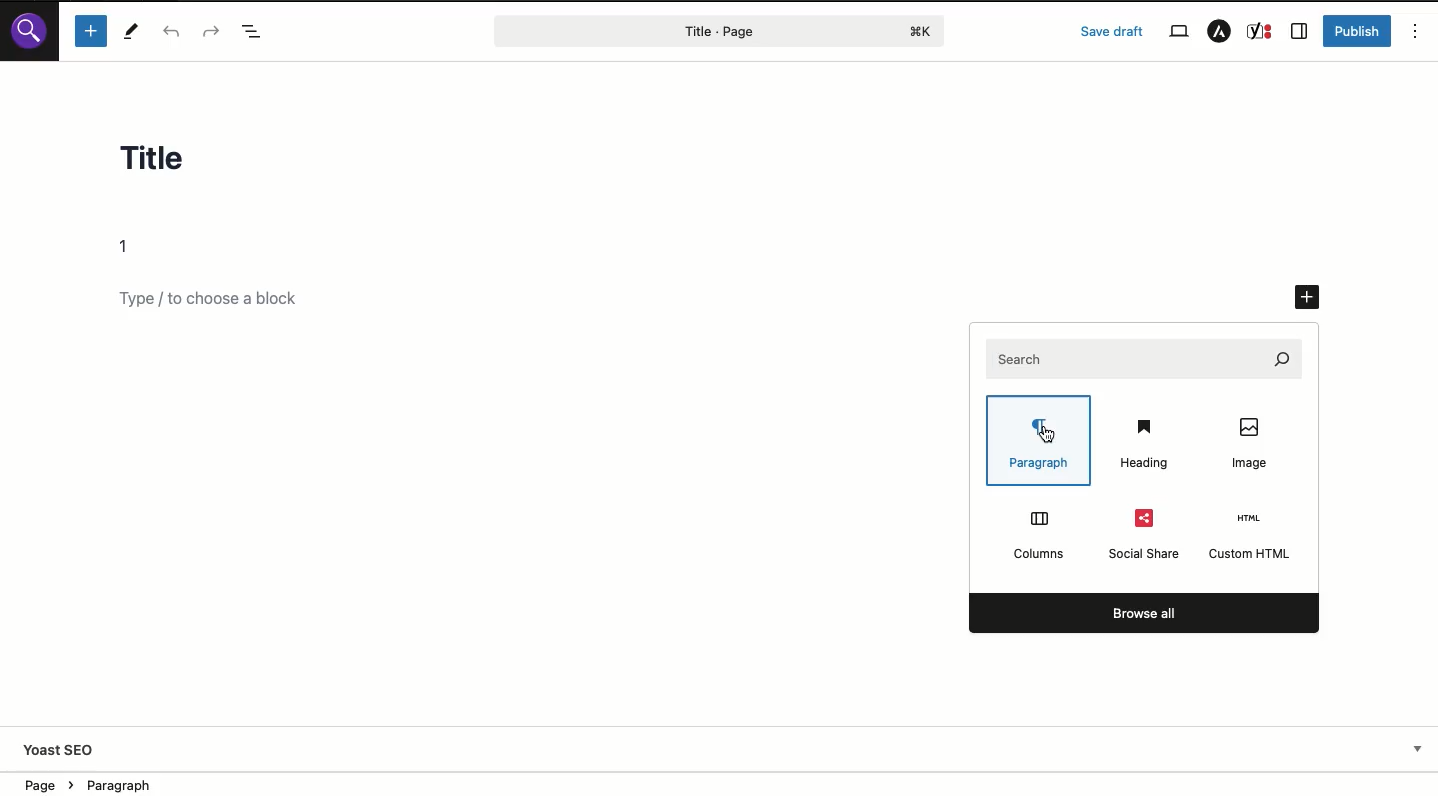  What do you see at coordinates (176, 32) in the screenshot?
I see `Undo` at bounding box center [176, 32].